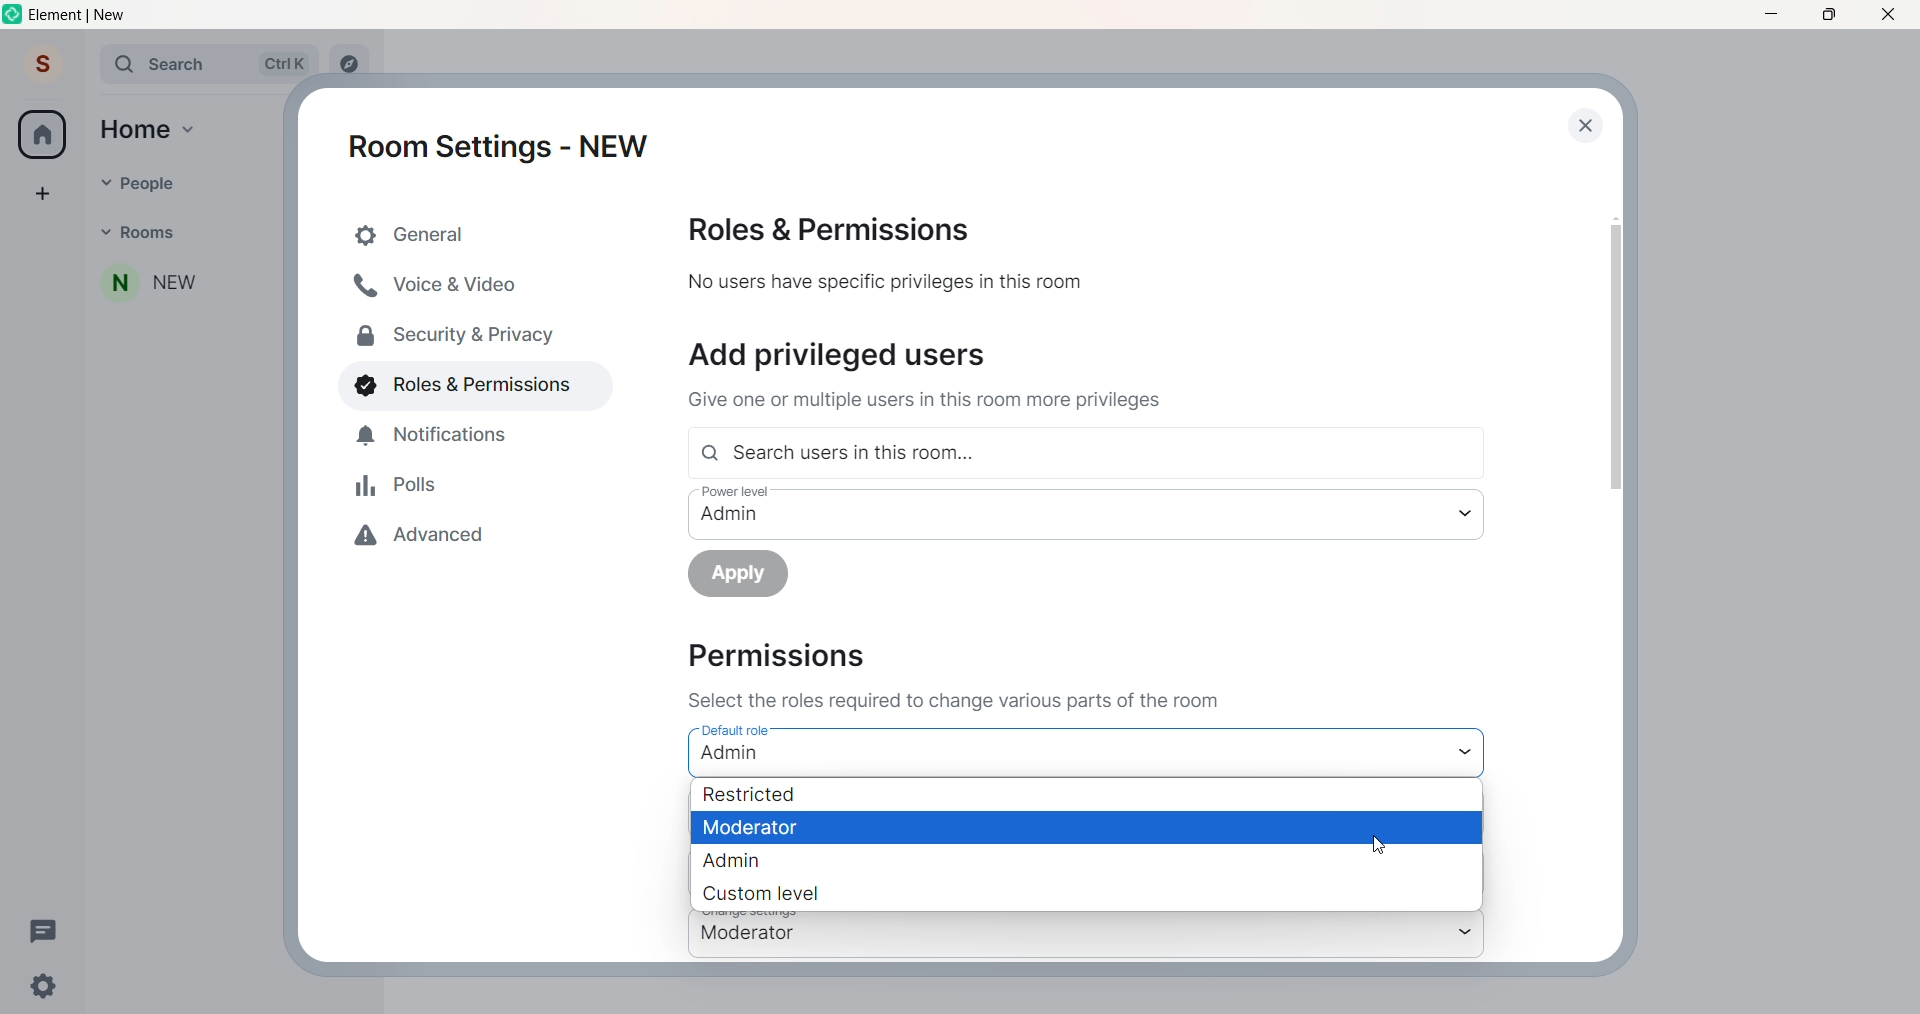  Describe the element at coordinates (40, 988) in the screenshot. I see `setting` at that location.